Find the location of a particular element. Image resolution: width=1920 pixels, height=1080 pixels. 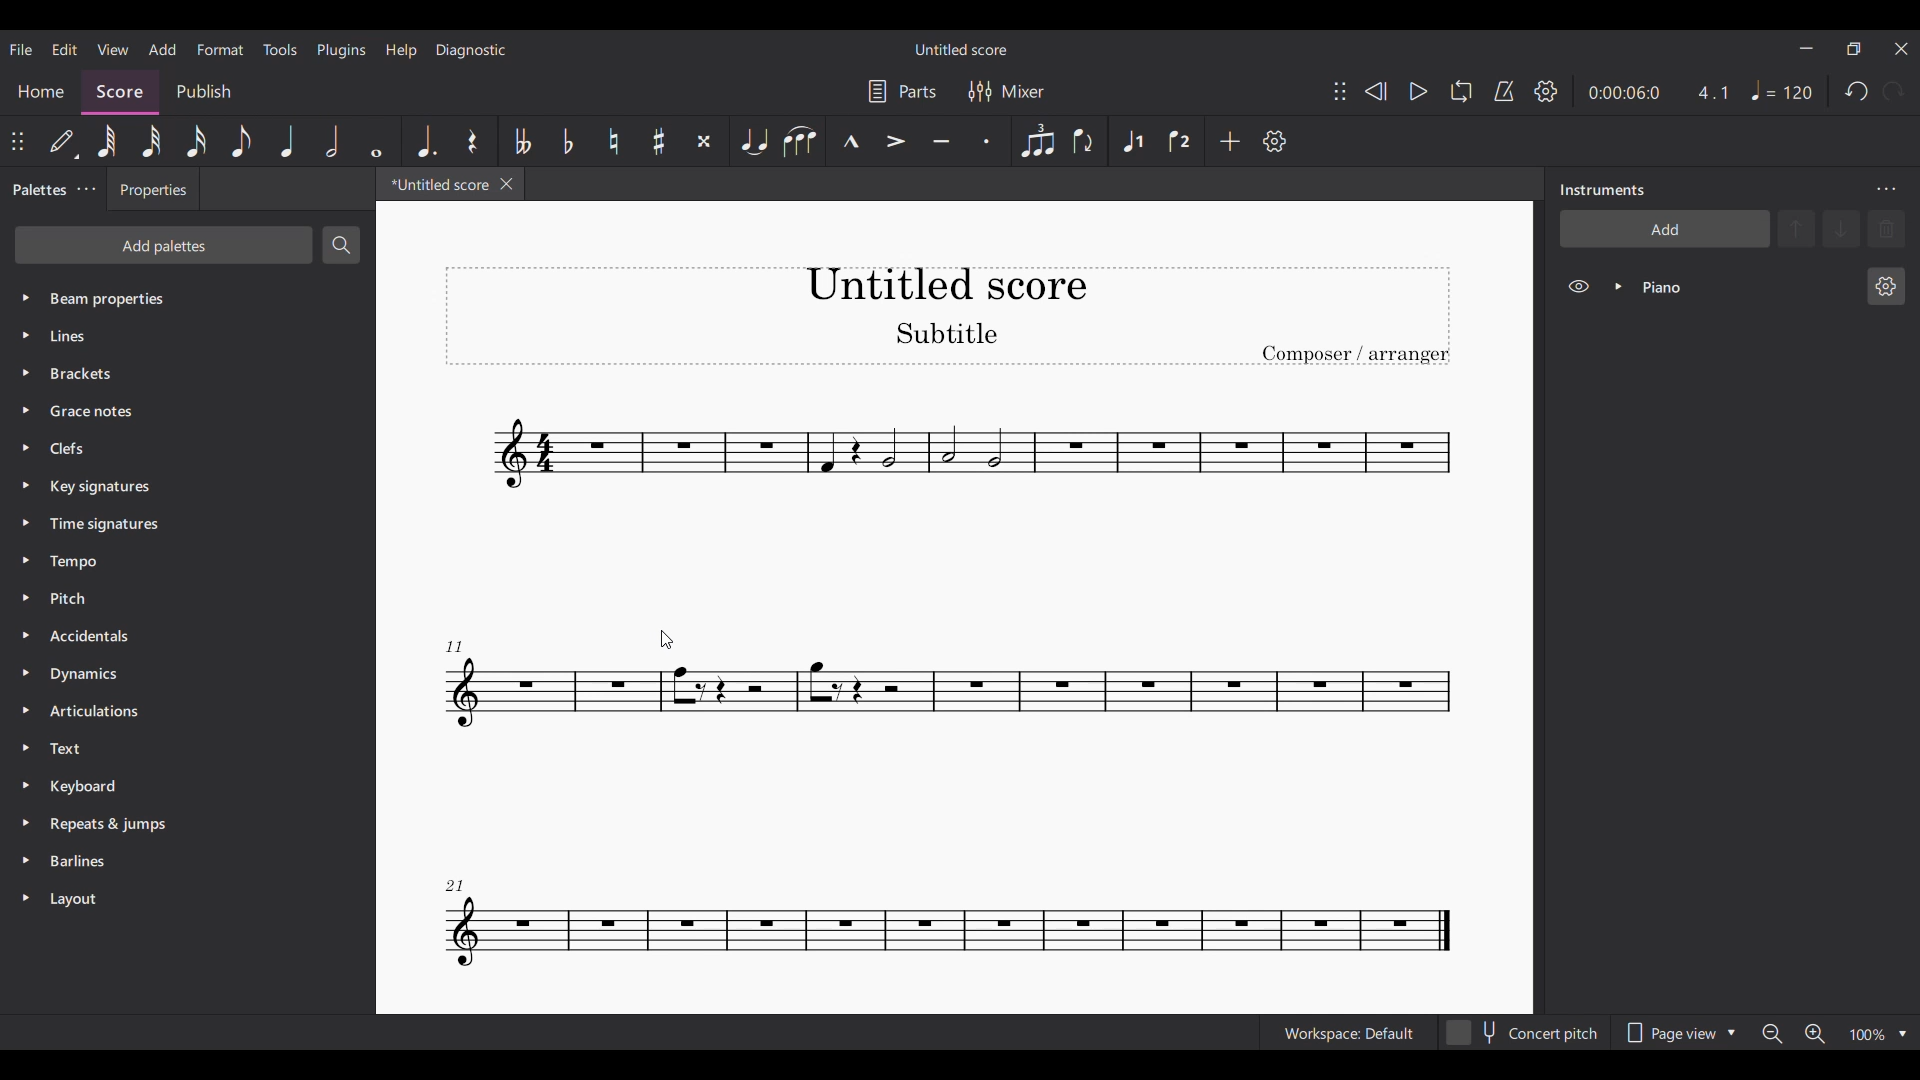

Tools menu is located at coordinates (281, 49).